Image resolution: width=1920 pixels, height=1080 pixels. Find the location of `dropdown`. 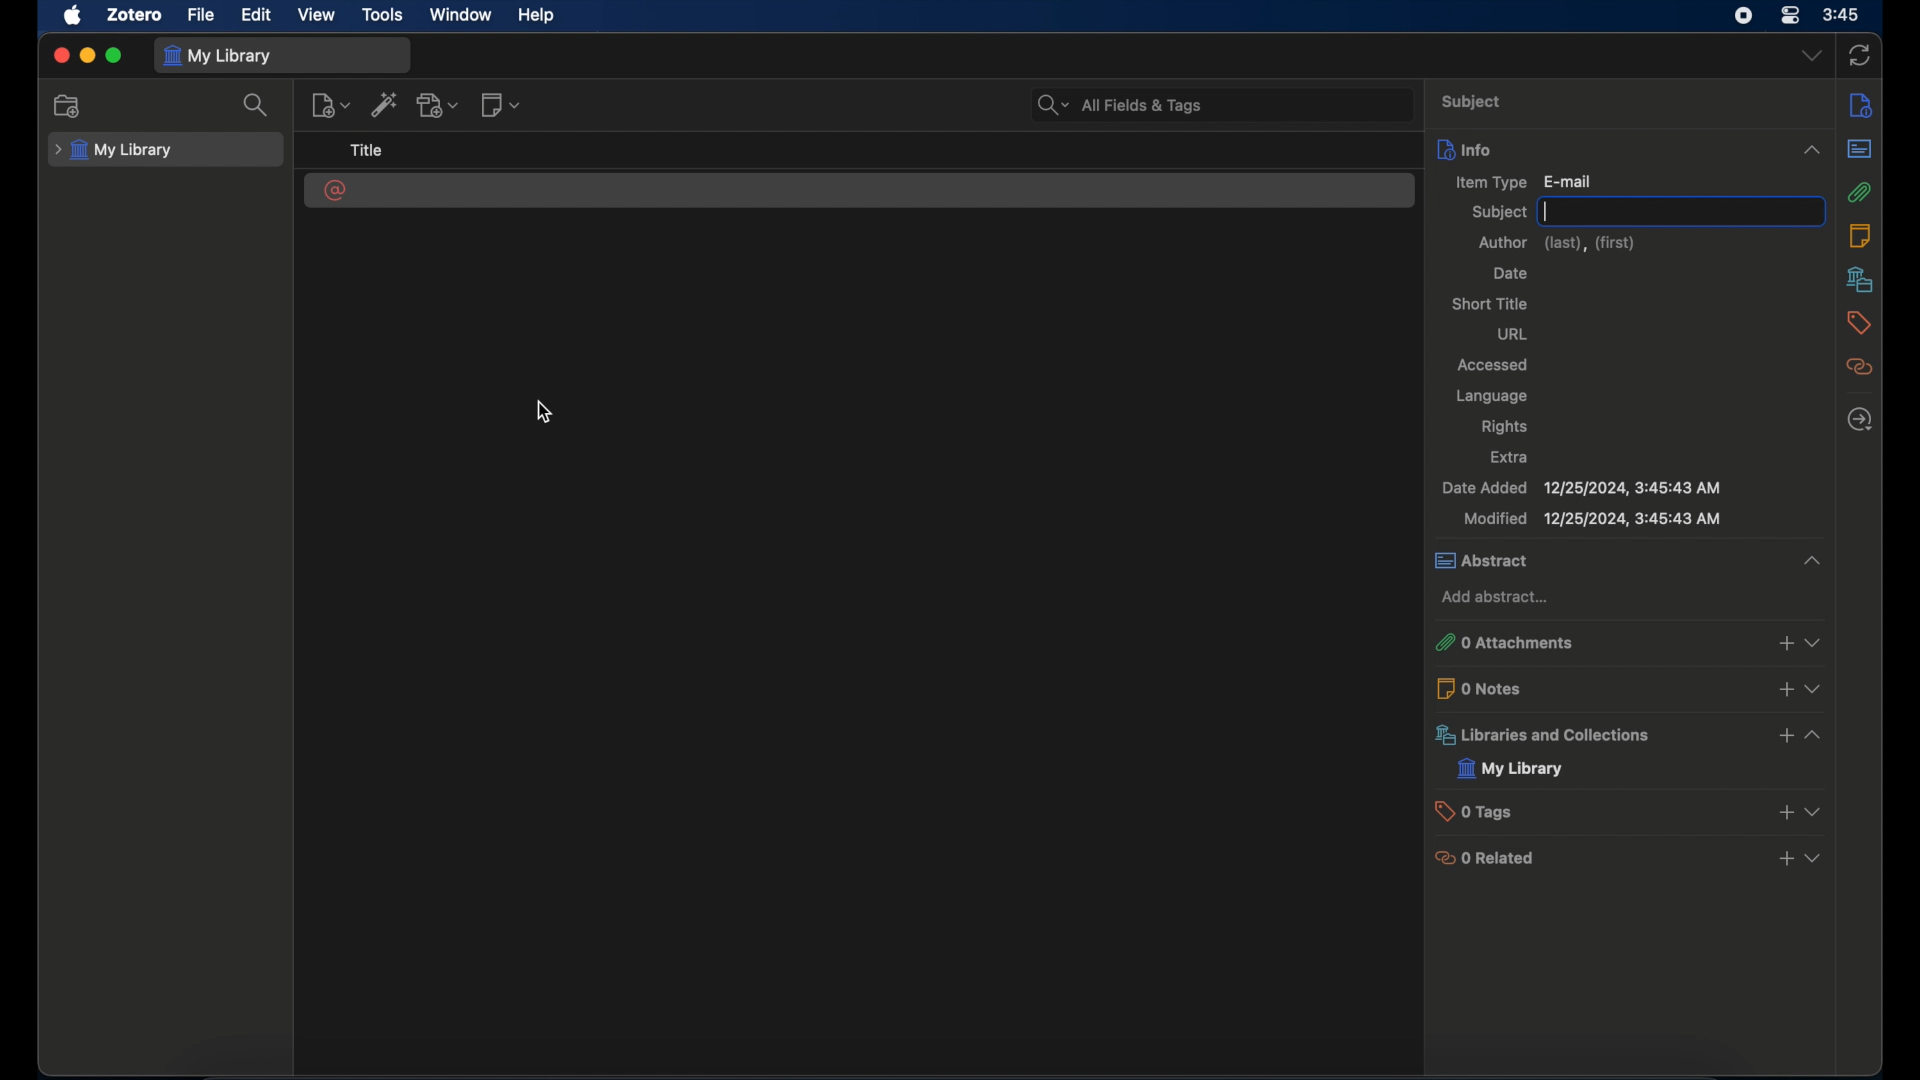

dropdown is located at coordinates (1810, 56).